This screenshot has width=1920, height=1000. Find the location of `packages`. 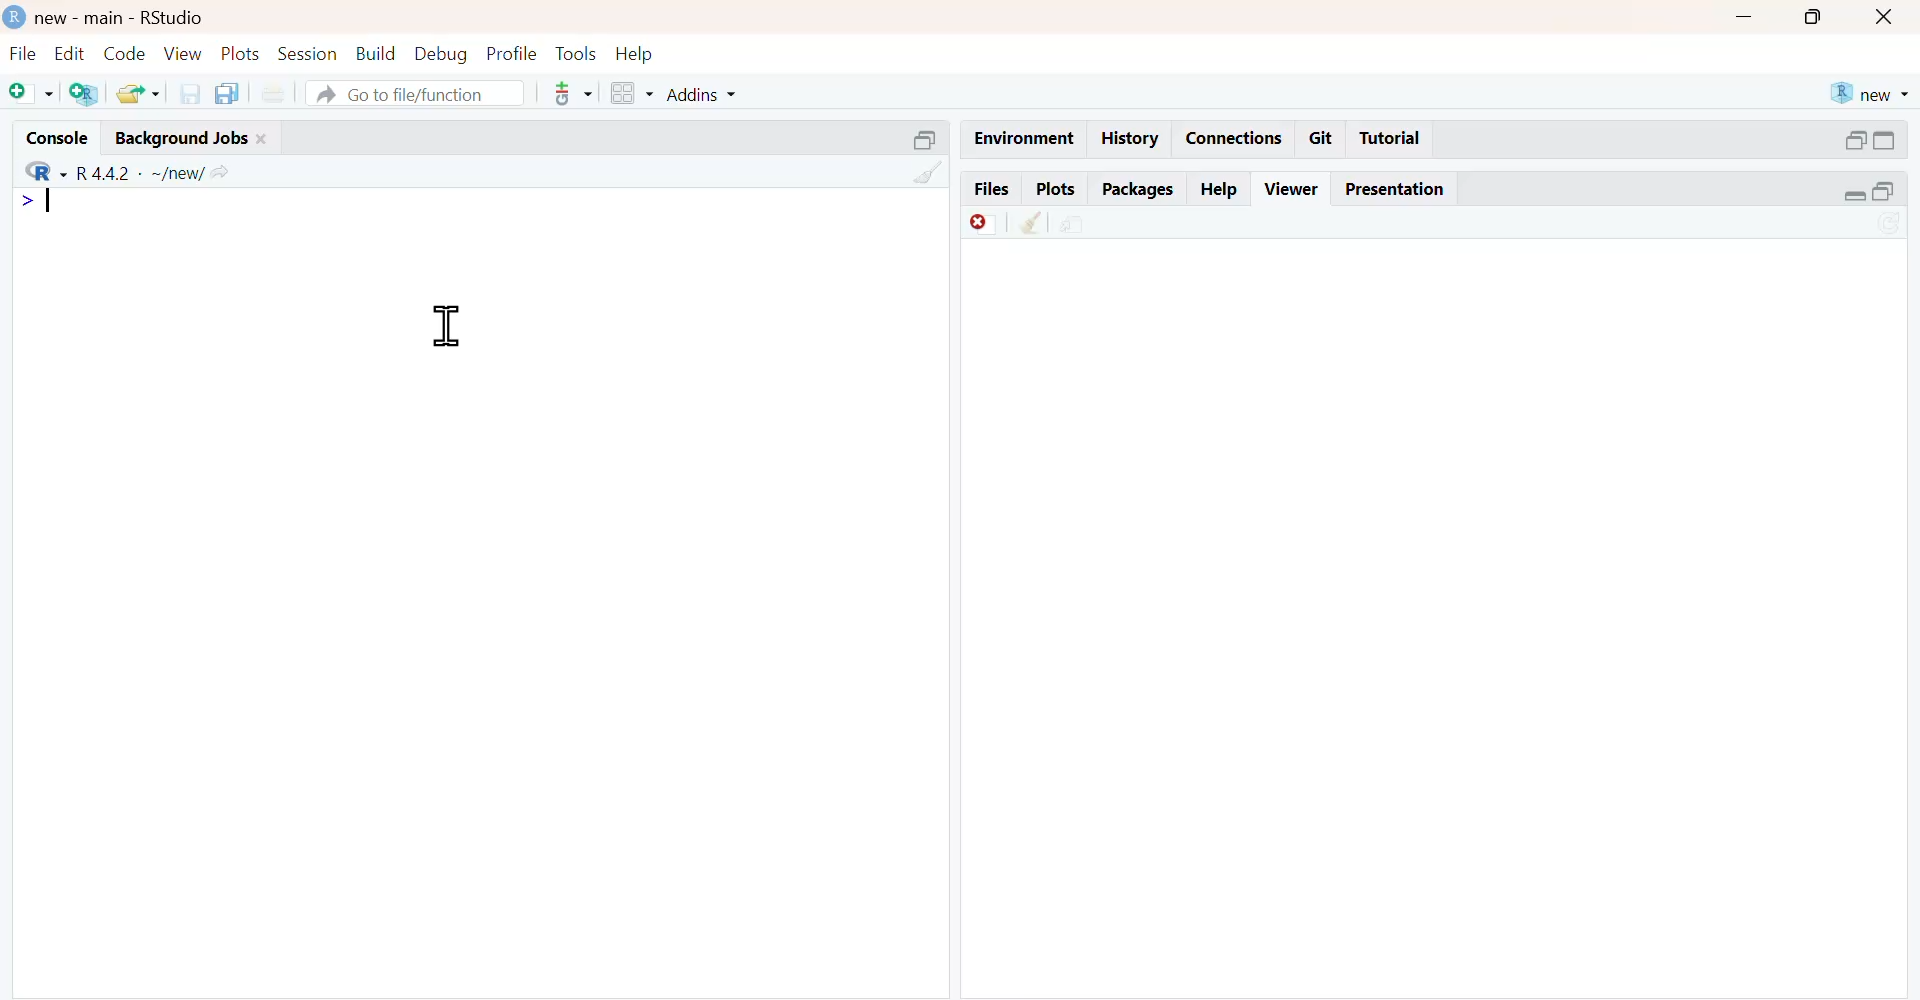

packages is located at coordinates (1140, 190).